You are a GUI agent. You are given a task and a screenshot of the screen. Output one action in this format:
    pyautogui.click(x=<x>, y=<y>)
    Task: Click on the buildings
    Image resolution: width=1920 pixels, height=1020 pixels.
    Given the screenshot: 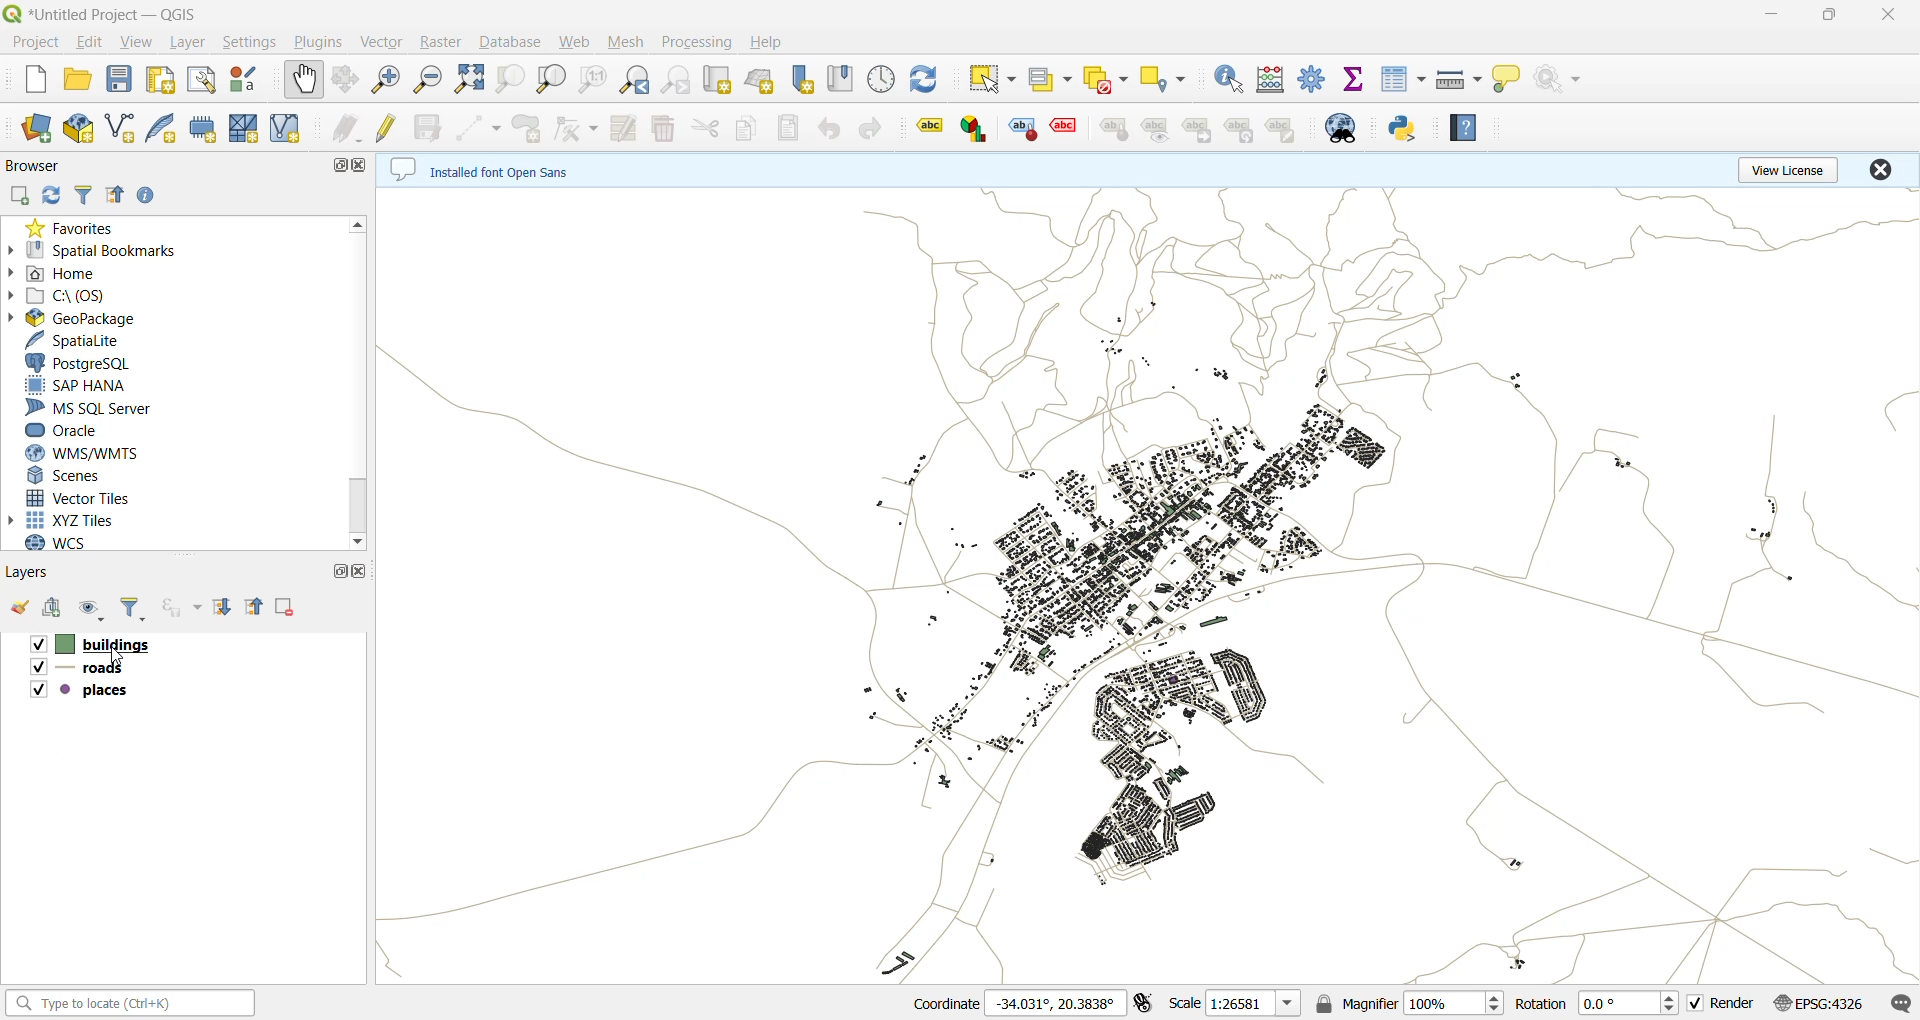 What is the action you would take?
    pyautogui.click(x=100, y=643)
    